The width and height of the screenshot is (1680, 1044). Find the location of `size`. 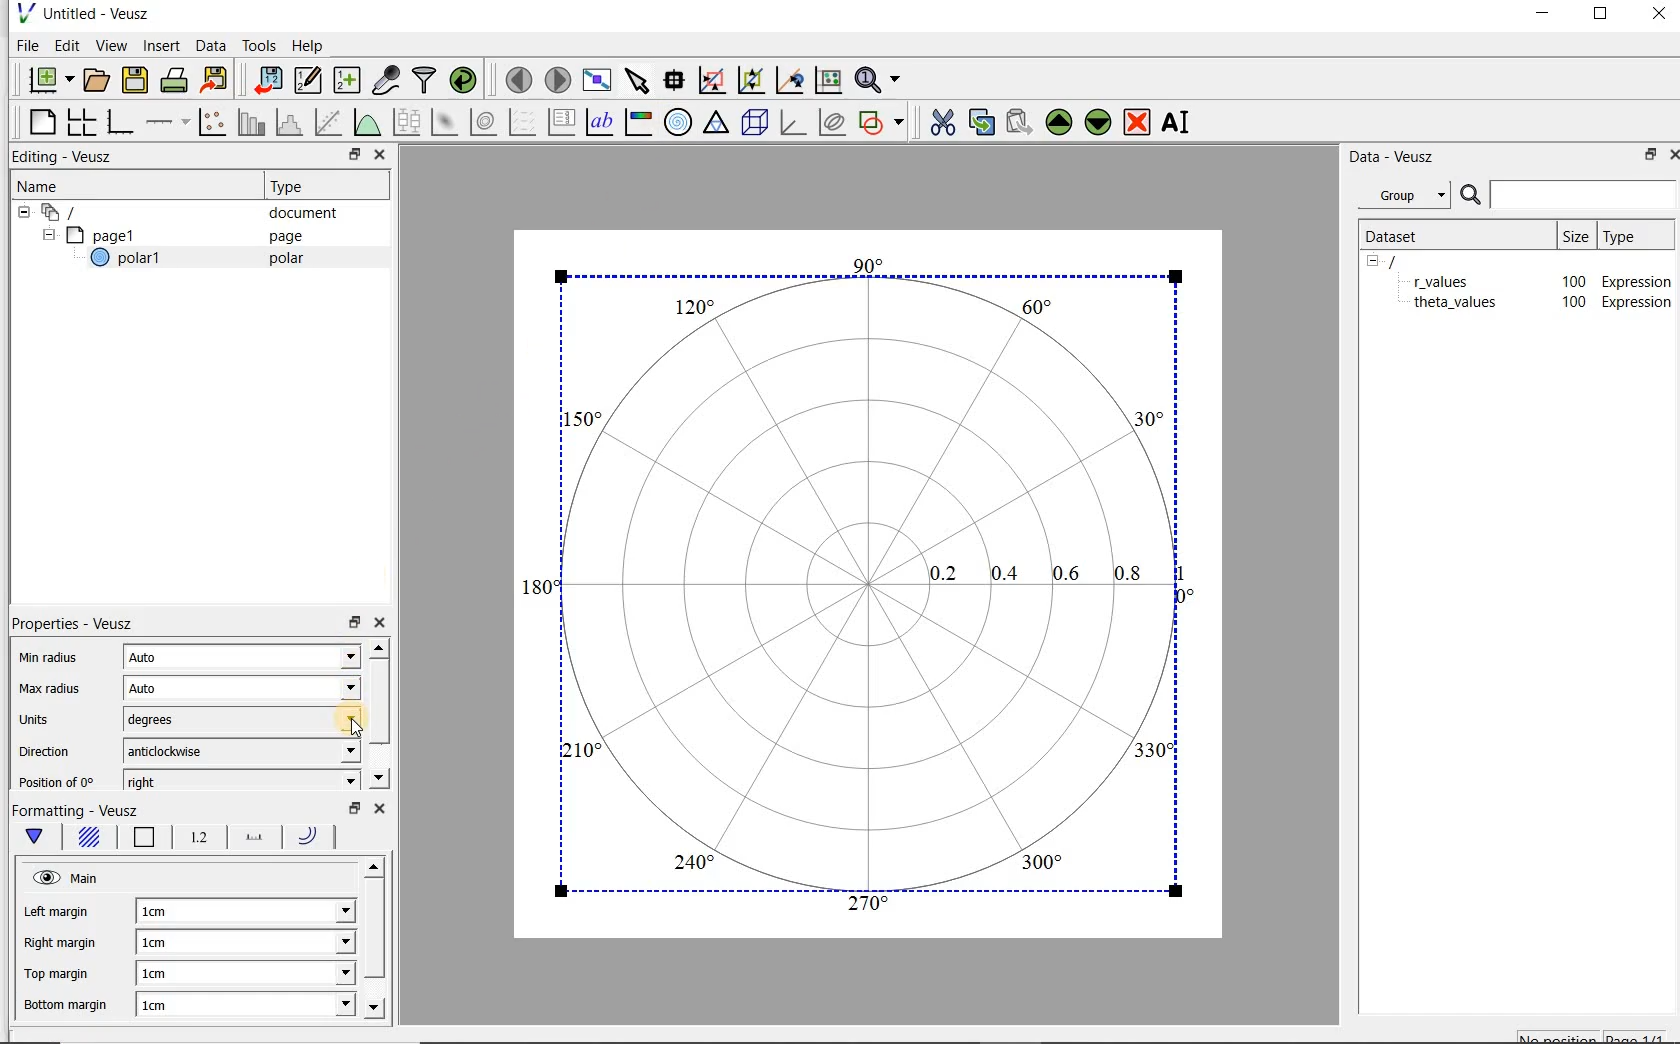

size is located at coordinates (1574, 233).